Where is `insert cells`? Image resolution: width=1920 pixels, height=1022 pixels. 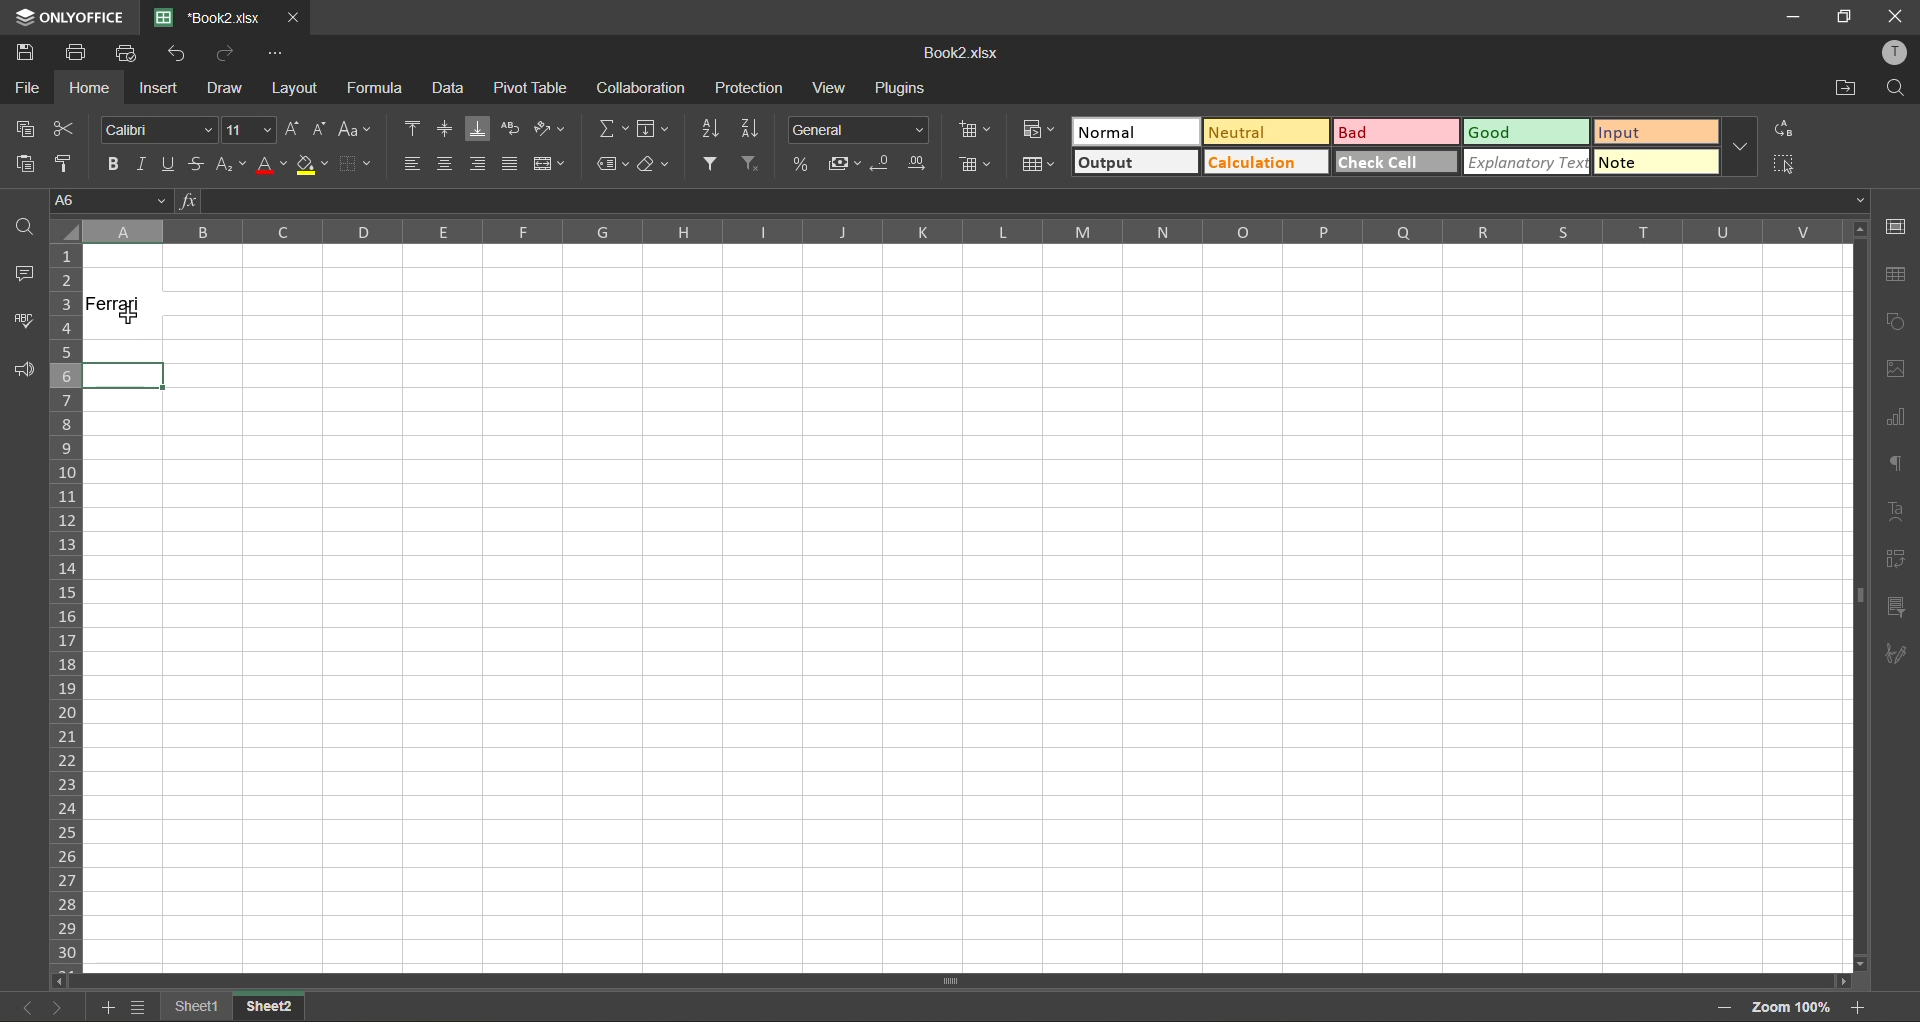
insert cells is located at coordinates (978, 128).